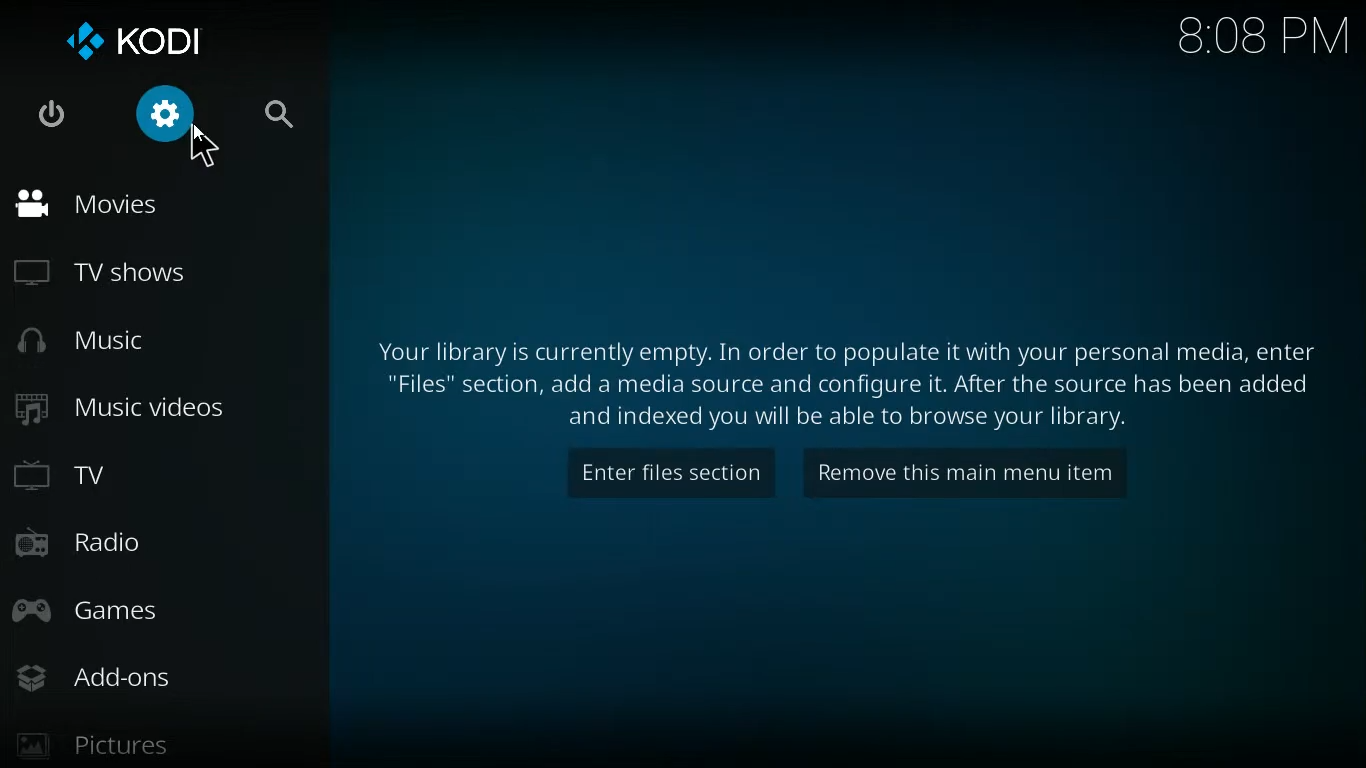 The height and width of the screenshot is (768, 1366). I want to click on pictures, so click(106, 745).